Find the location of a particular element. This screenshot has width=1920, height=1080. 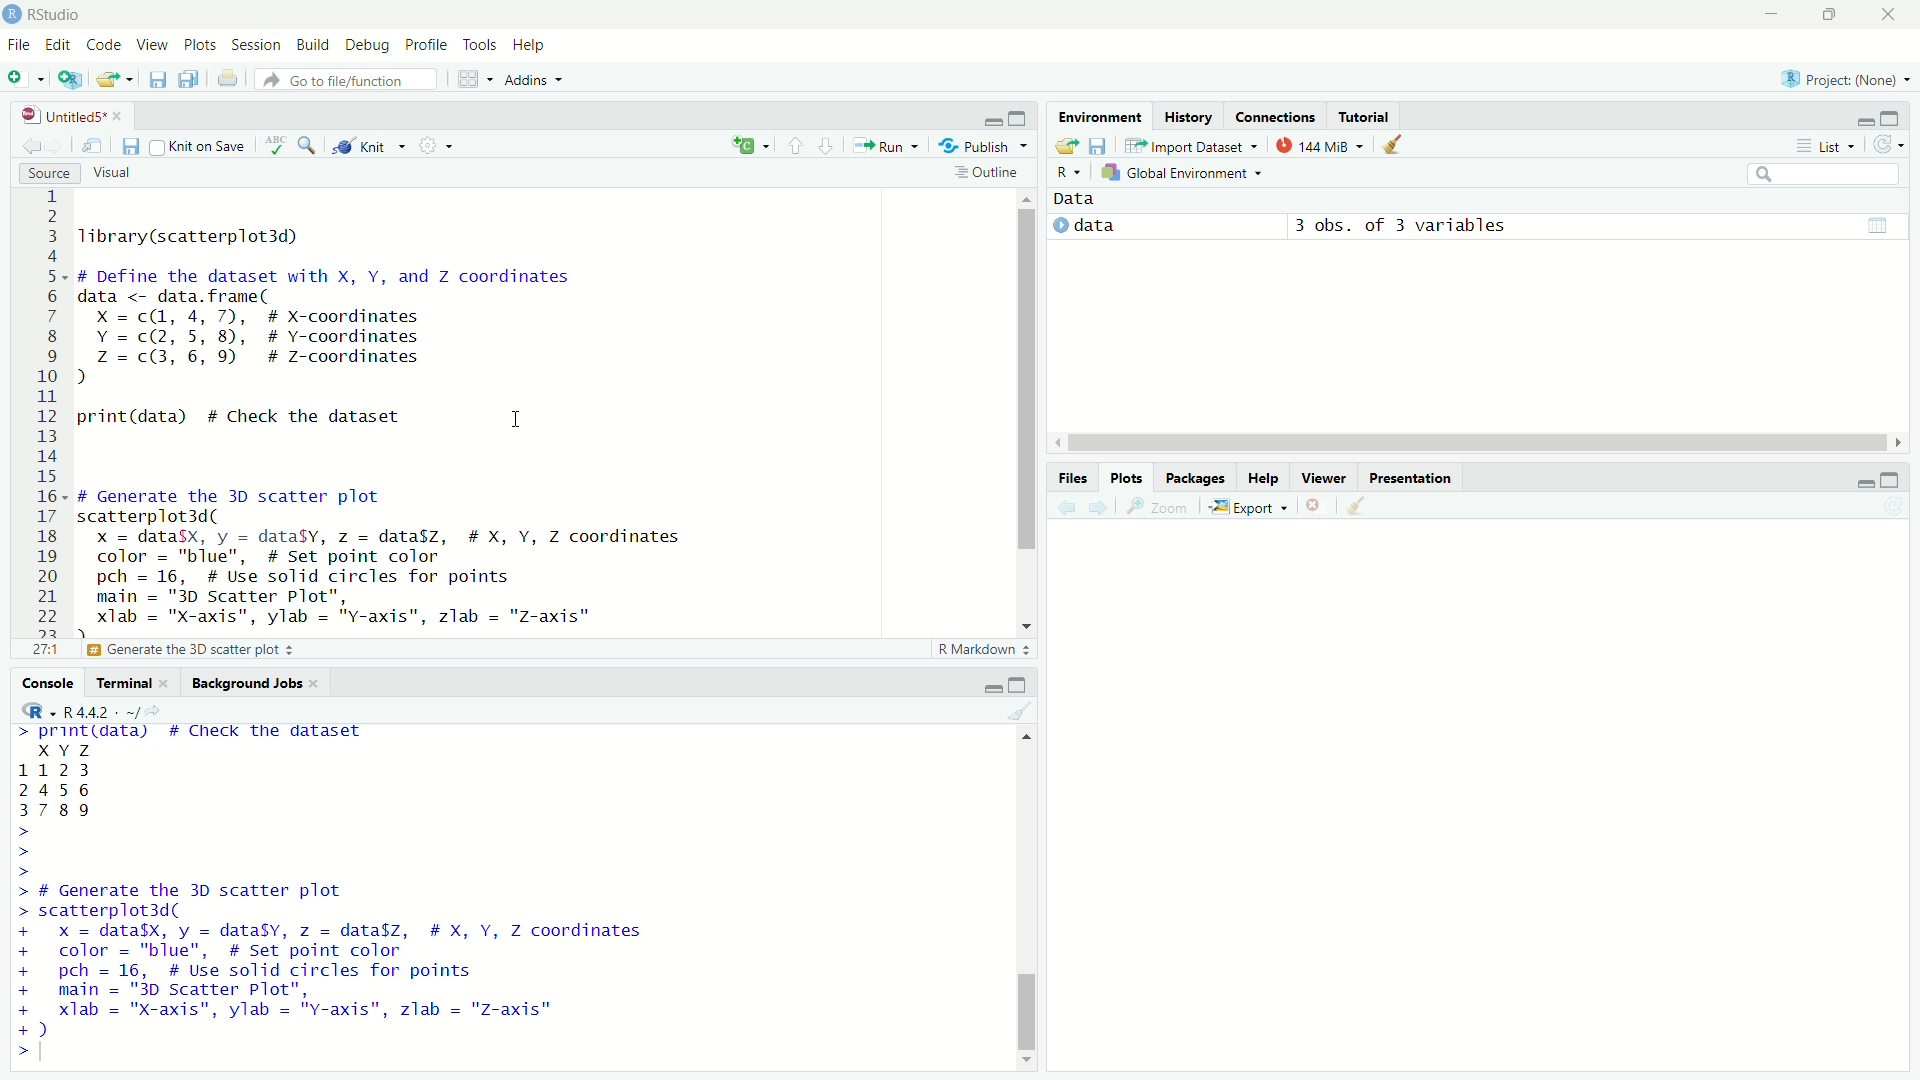

minimize is located at coordinates (988, 118).